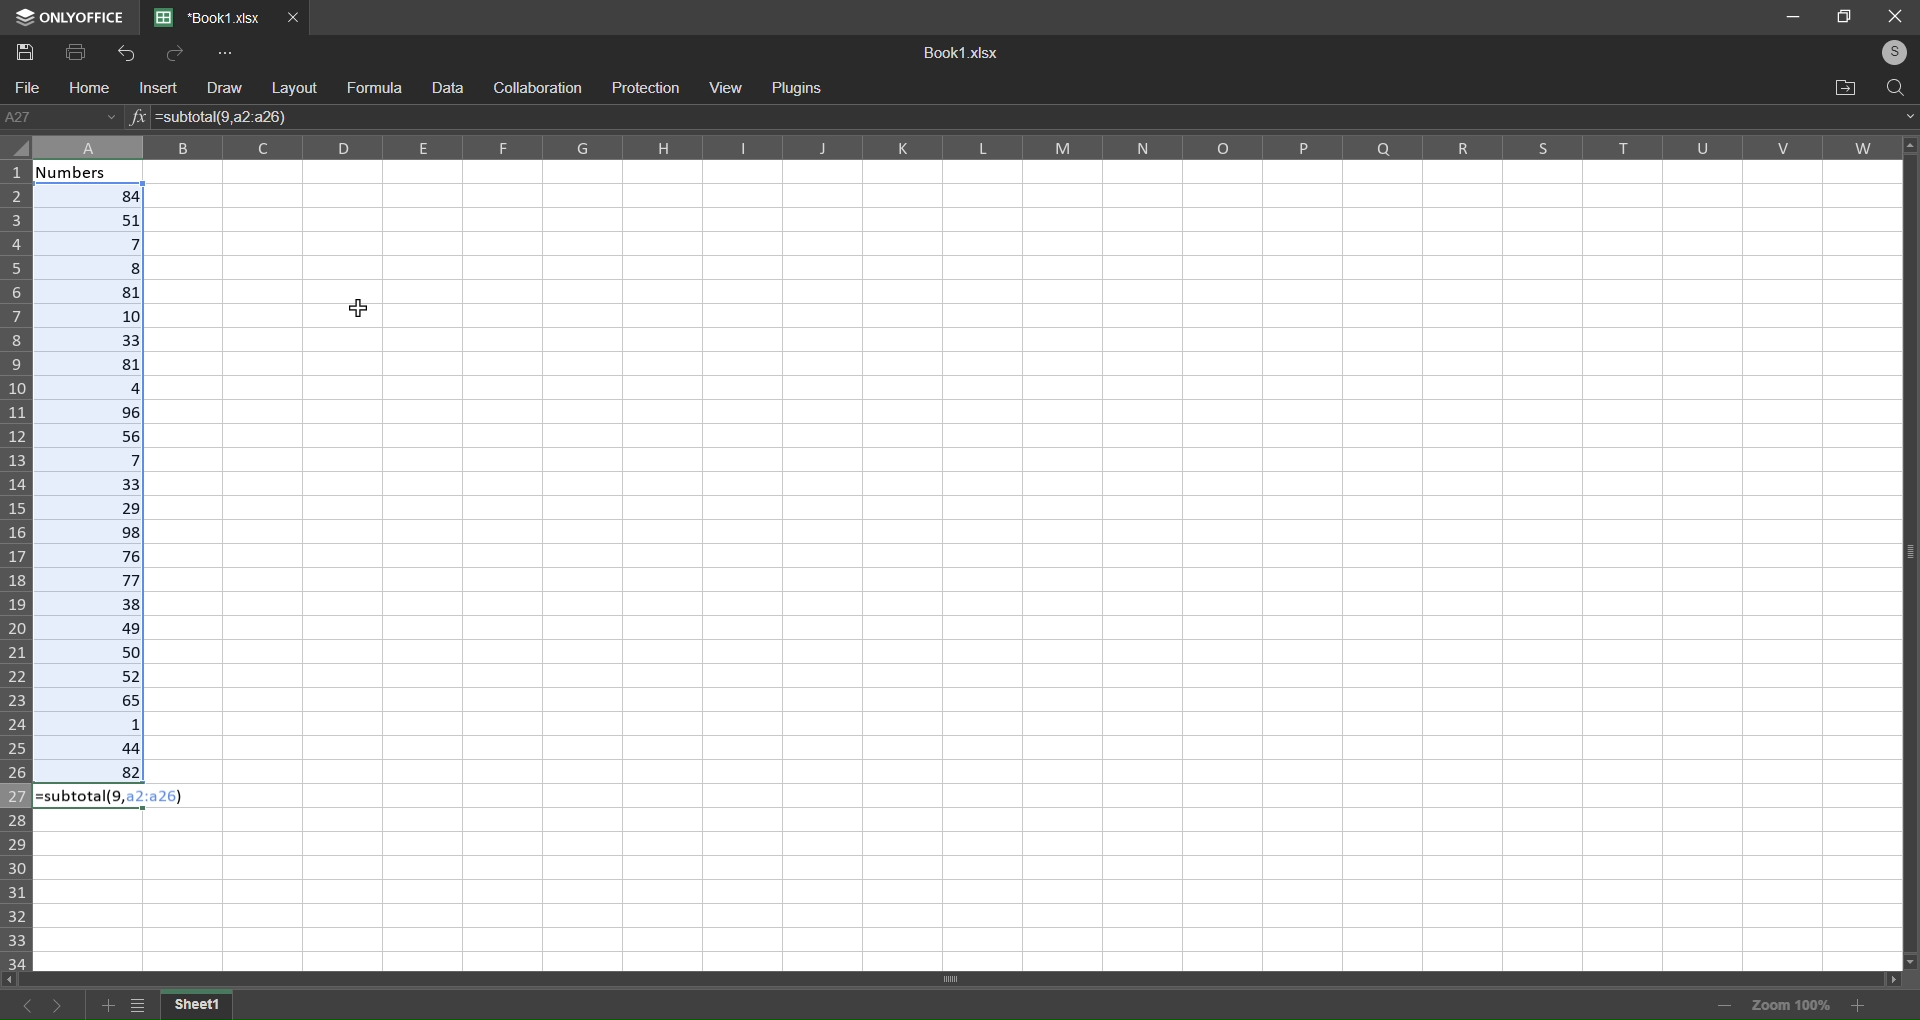 The image size is (1920, 1020). I want to click on Column label, so click(965, 147).